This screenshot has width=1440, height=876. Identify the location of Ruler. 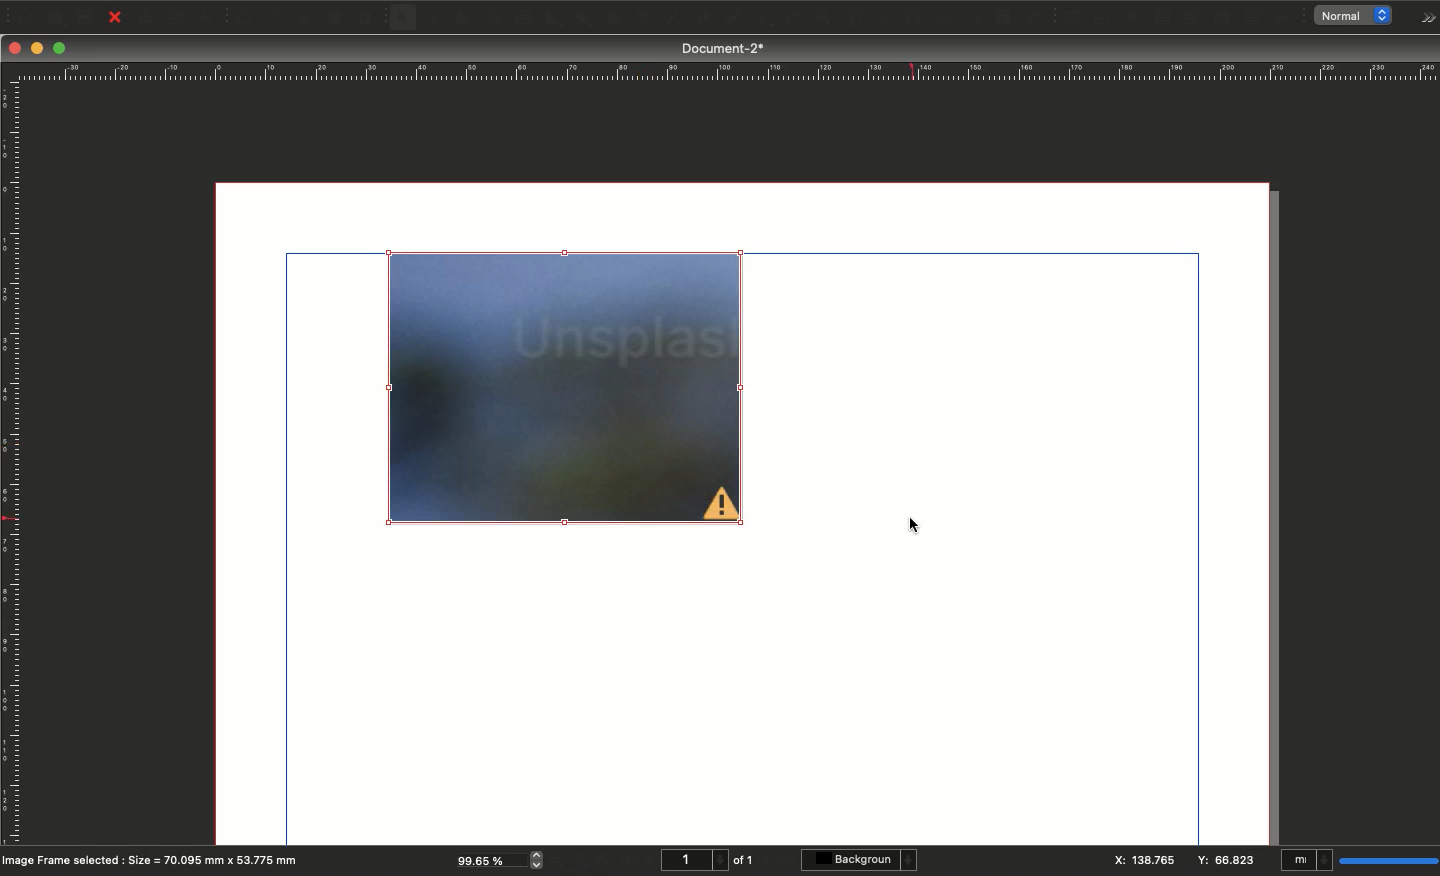
(725, 72).